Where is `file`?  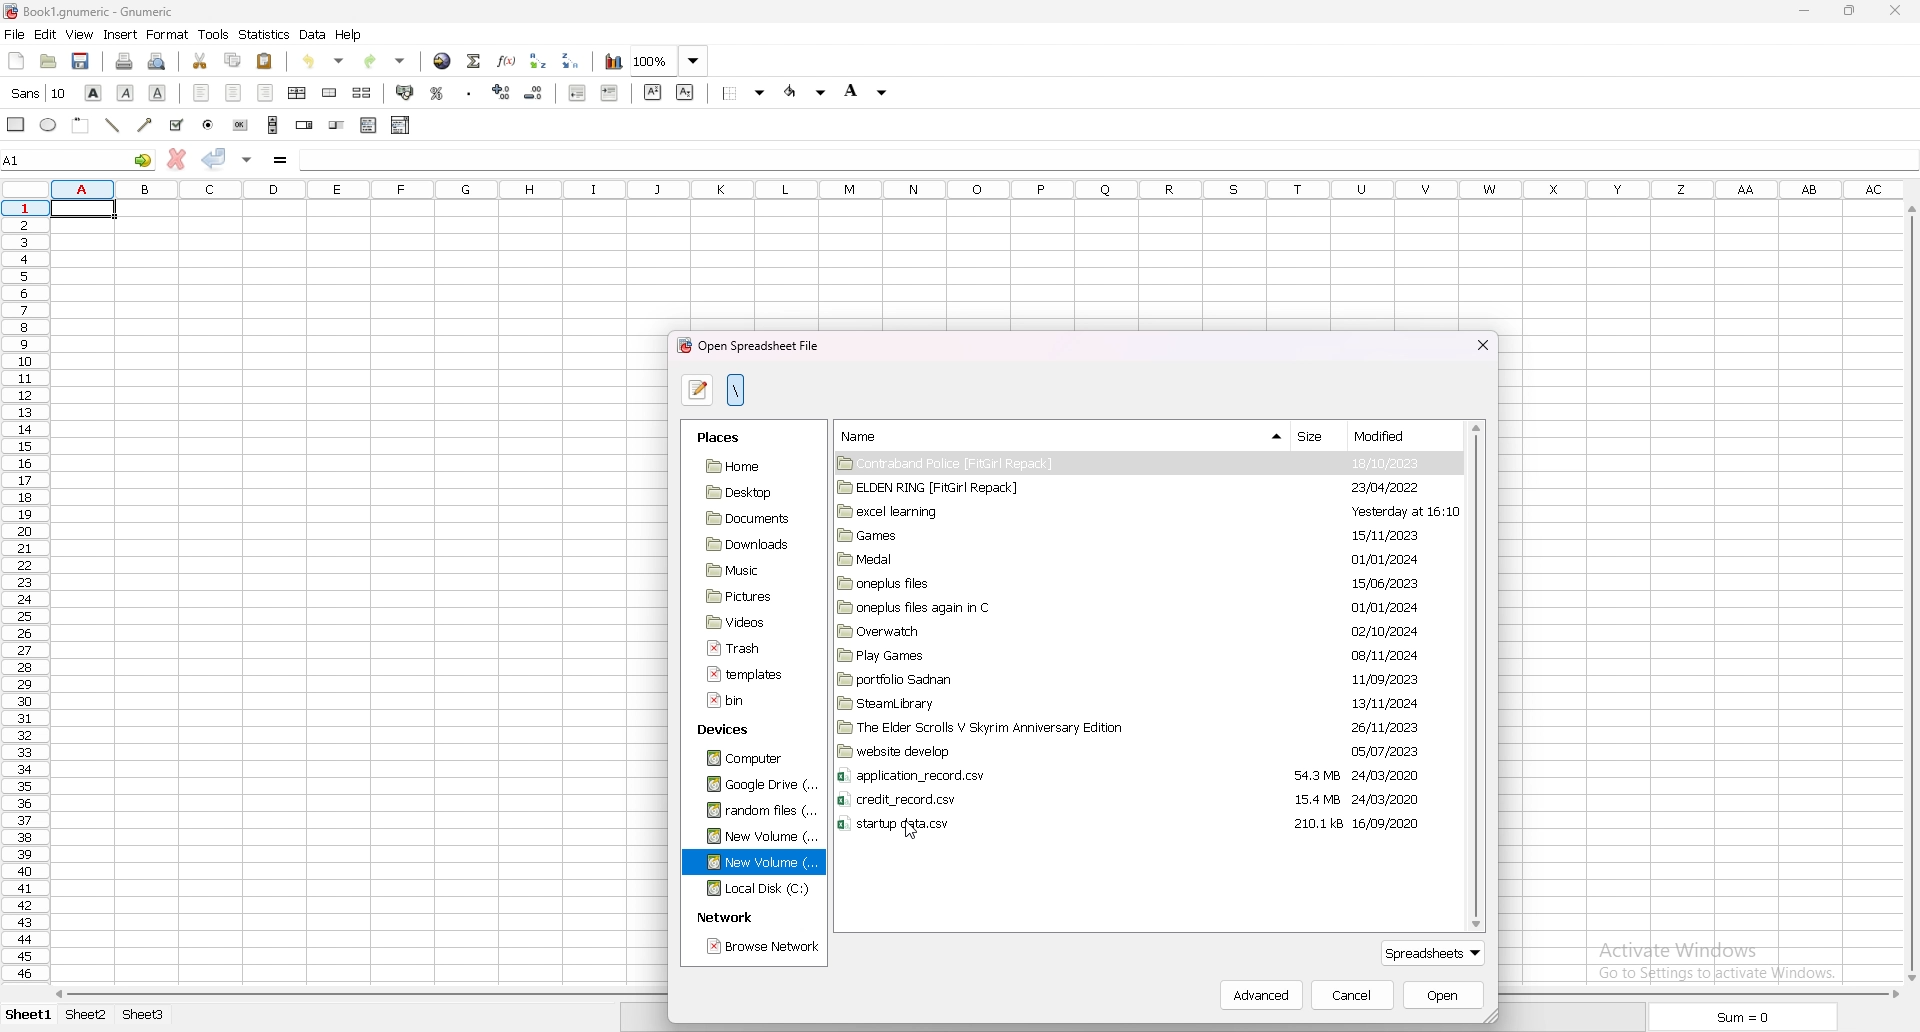
file is located at coordinates (965, 801).